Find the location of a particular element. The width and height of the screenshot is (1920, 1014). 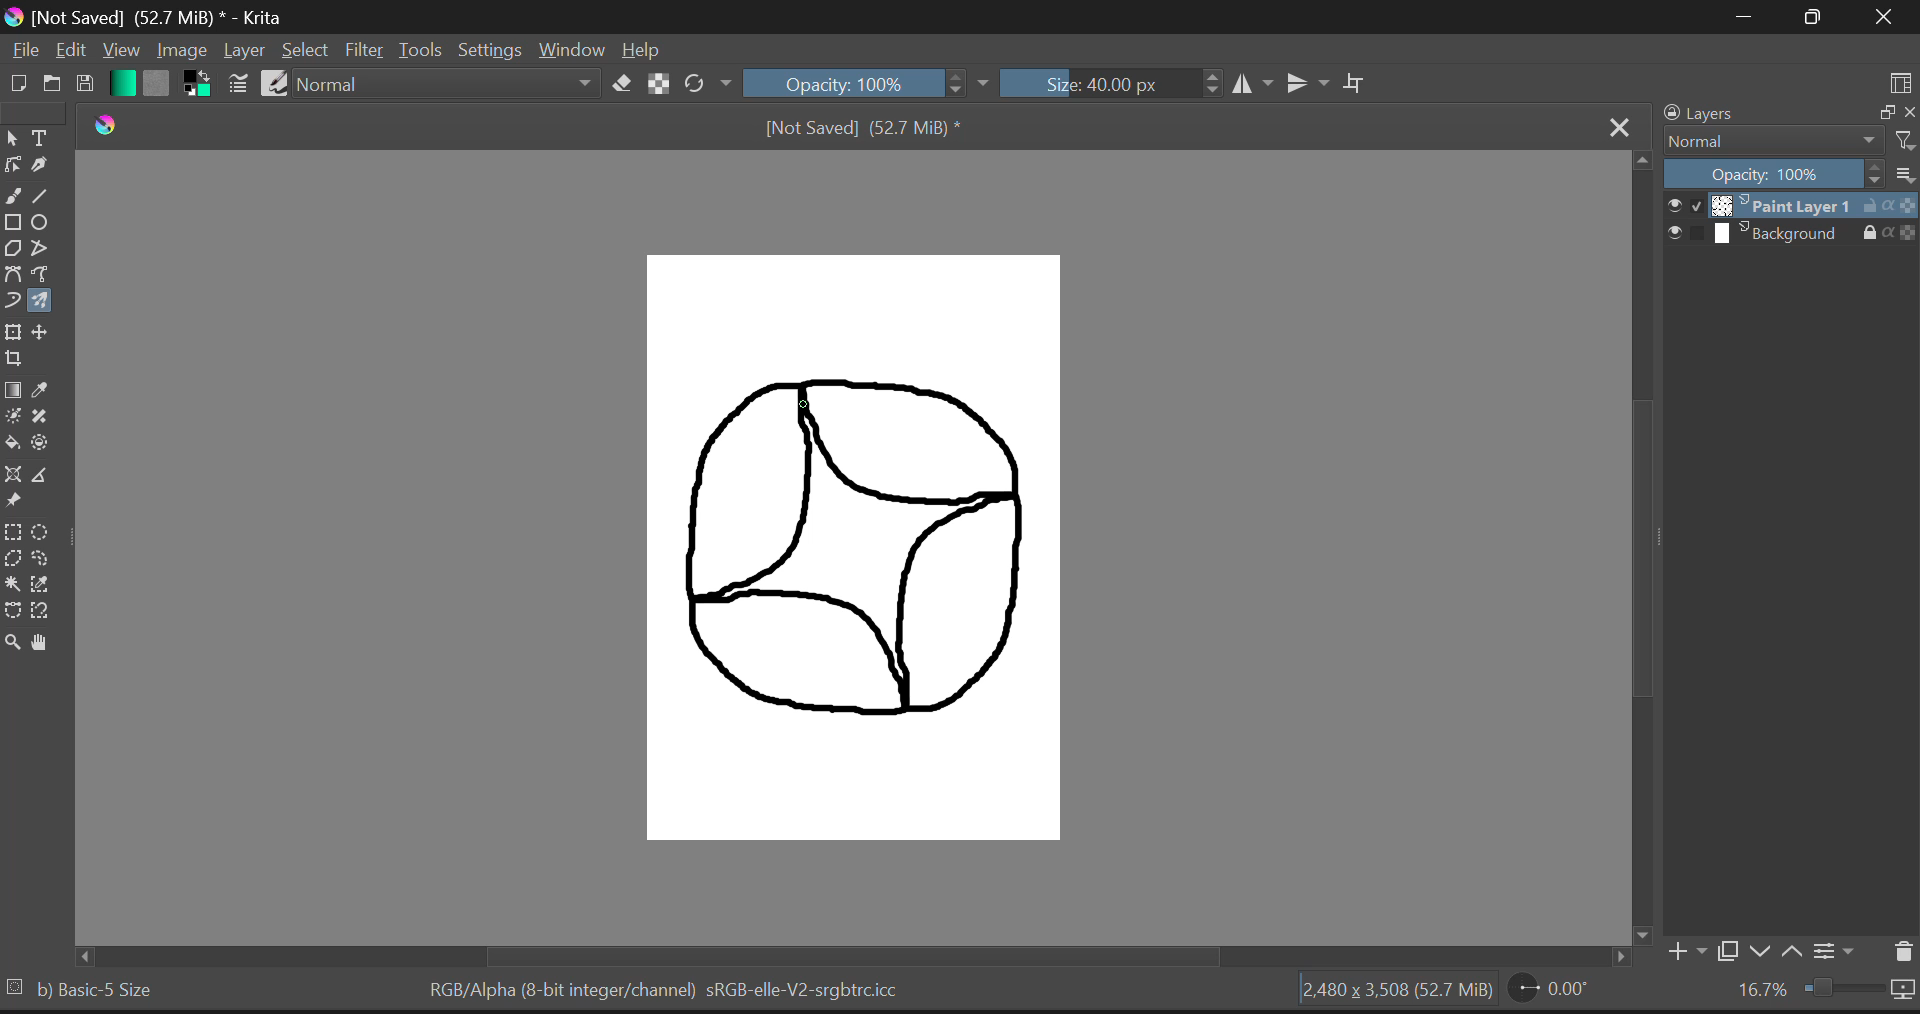

Freehand is located at coordinates (12, 194).